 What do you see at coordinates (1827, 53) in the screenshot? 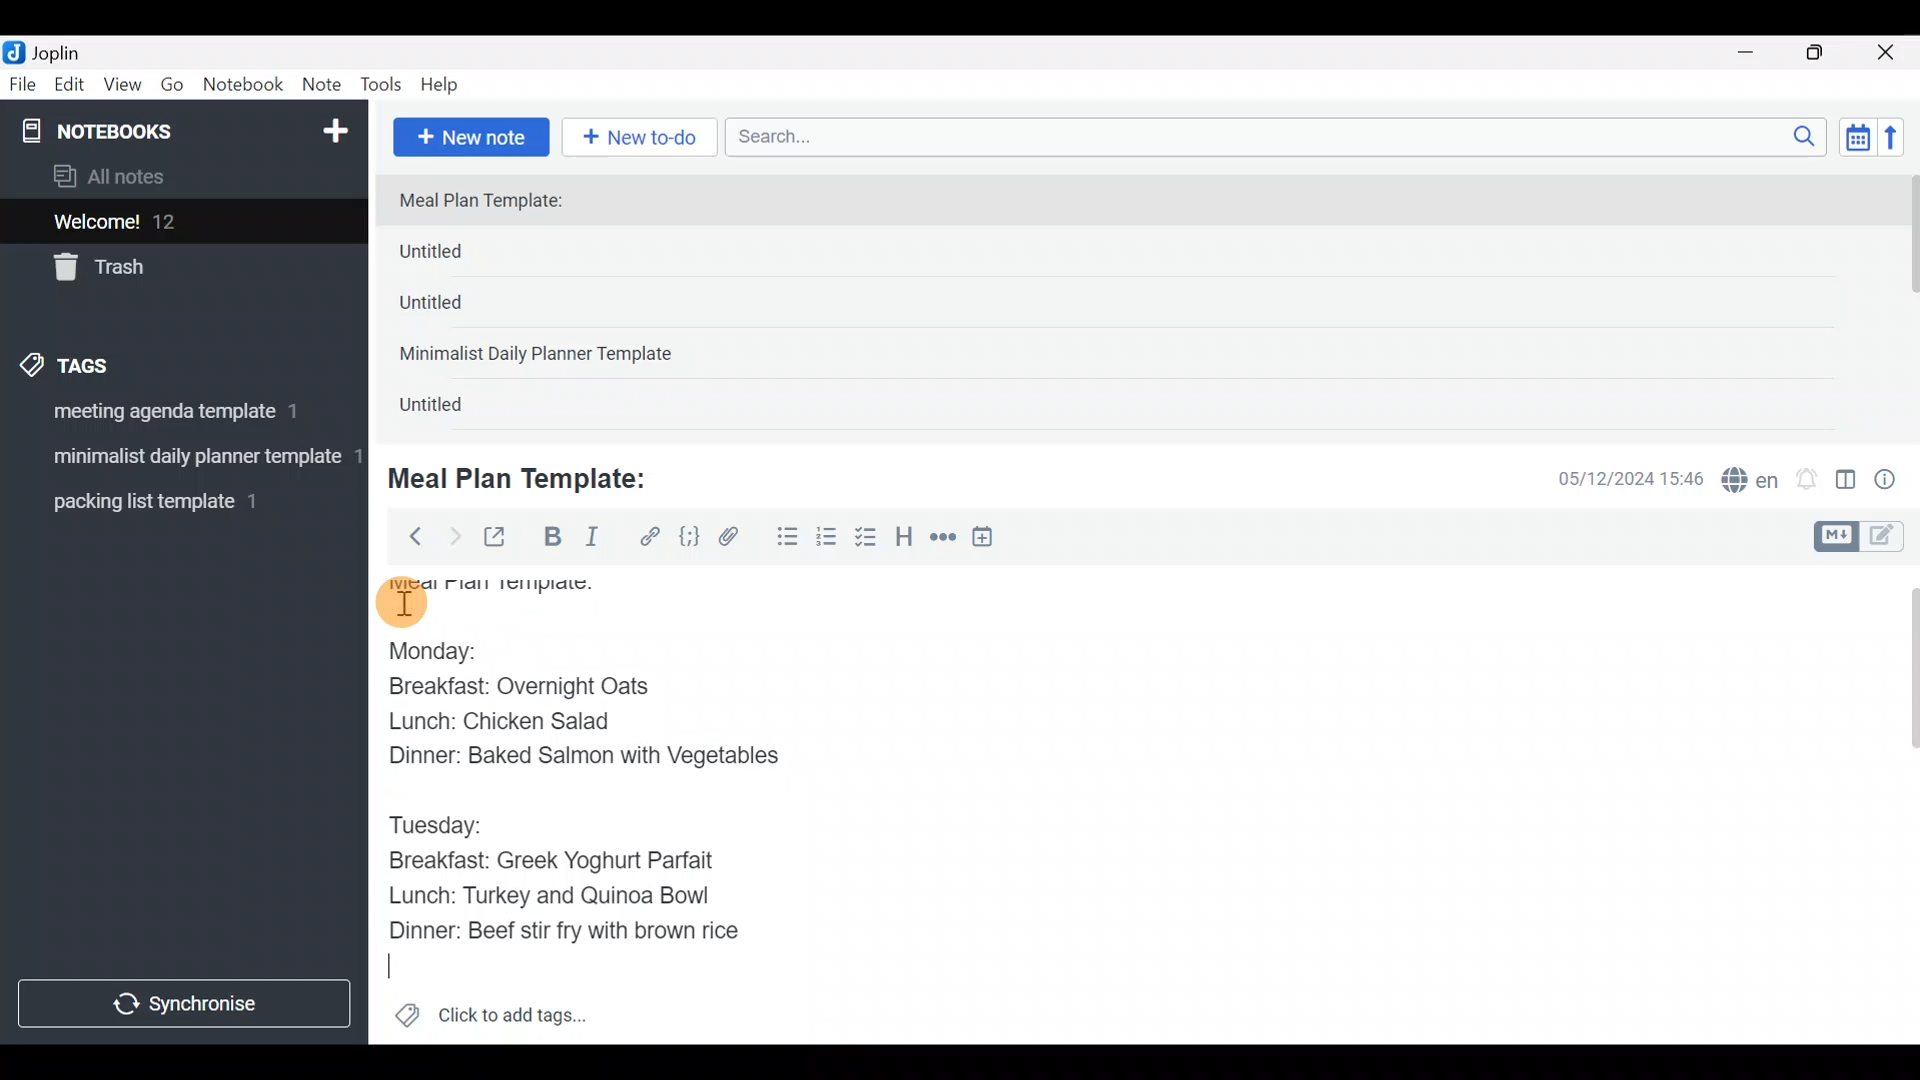
I see `Maximize` at bounding box center [1827, 53].